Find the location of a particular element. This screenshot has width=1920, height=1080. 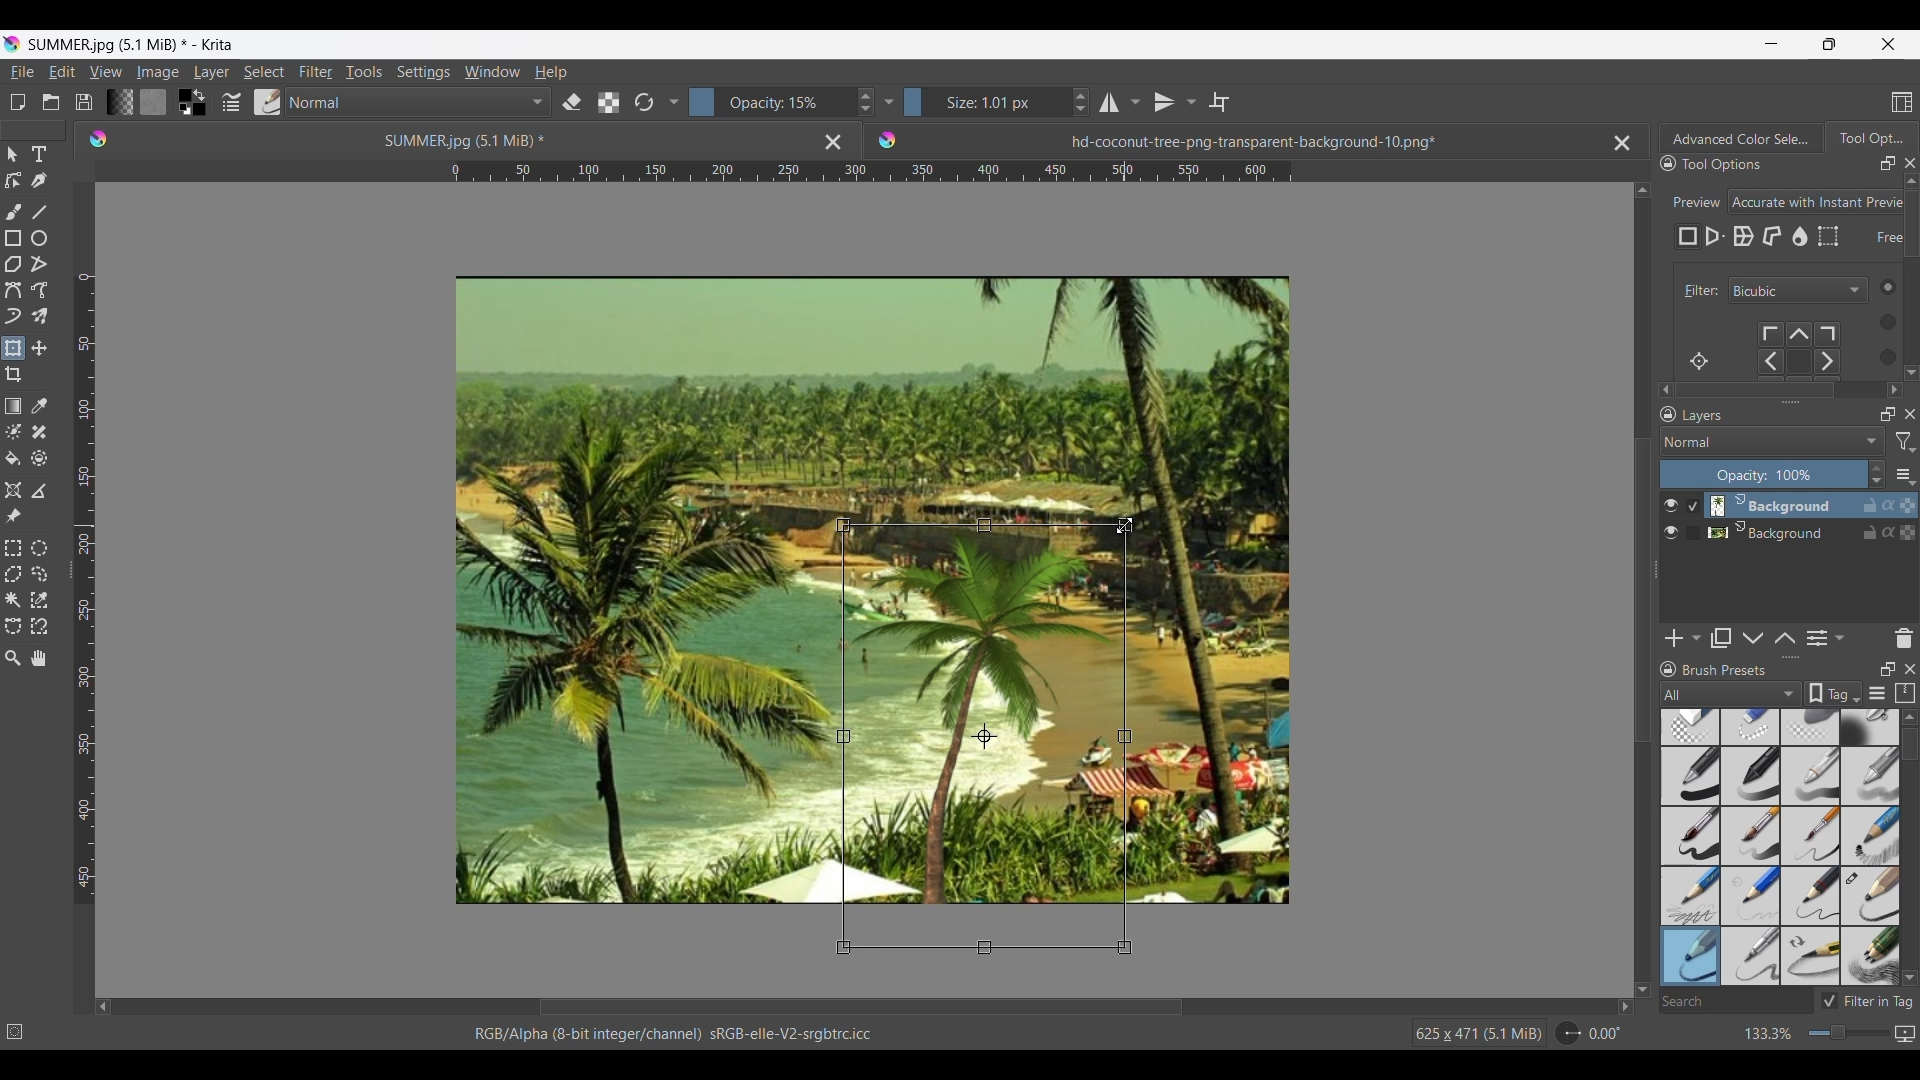

Lock layer is located at coordinates (1870, 505).